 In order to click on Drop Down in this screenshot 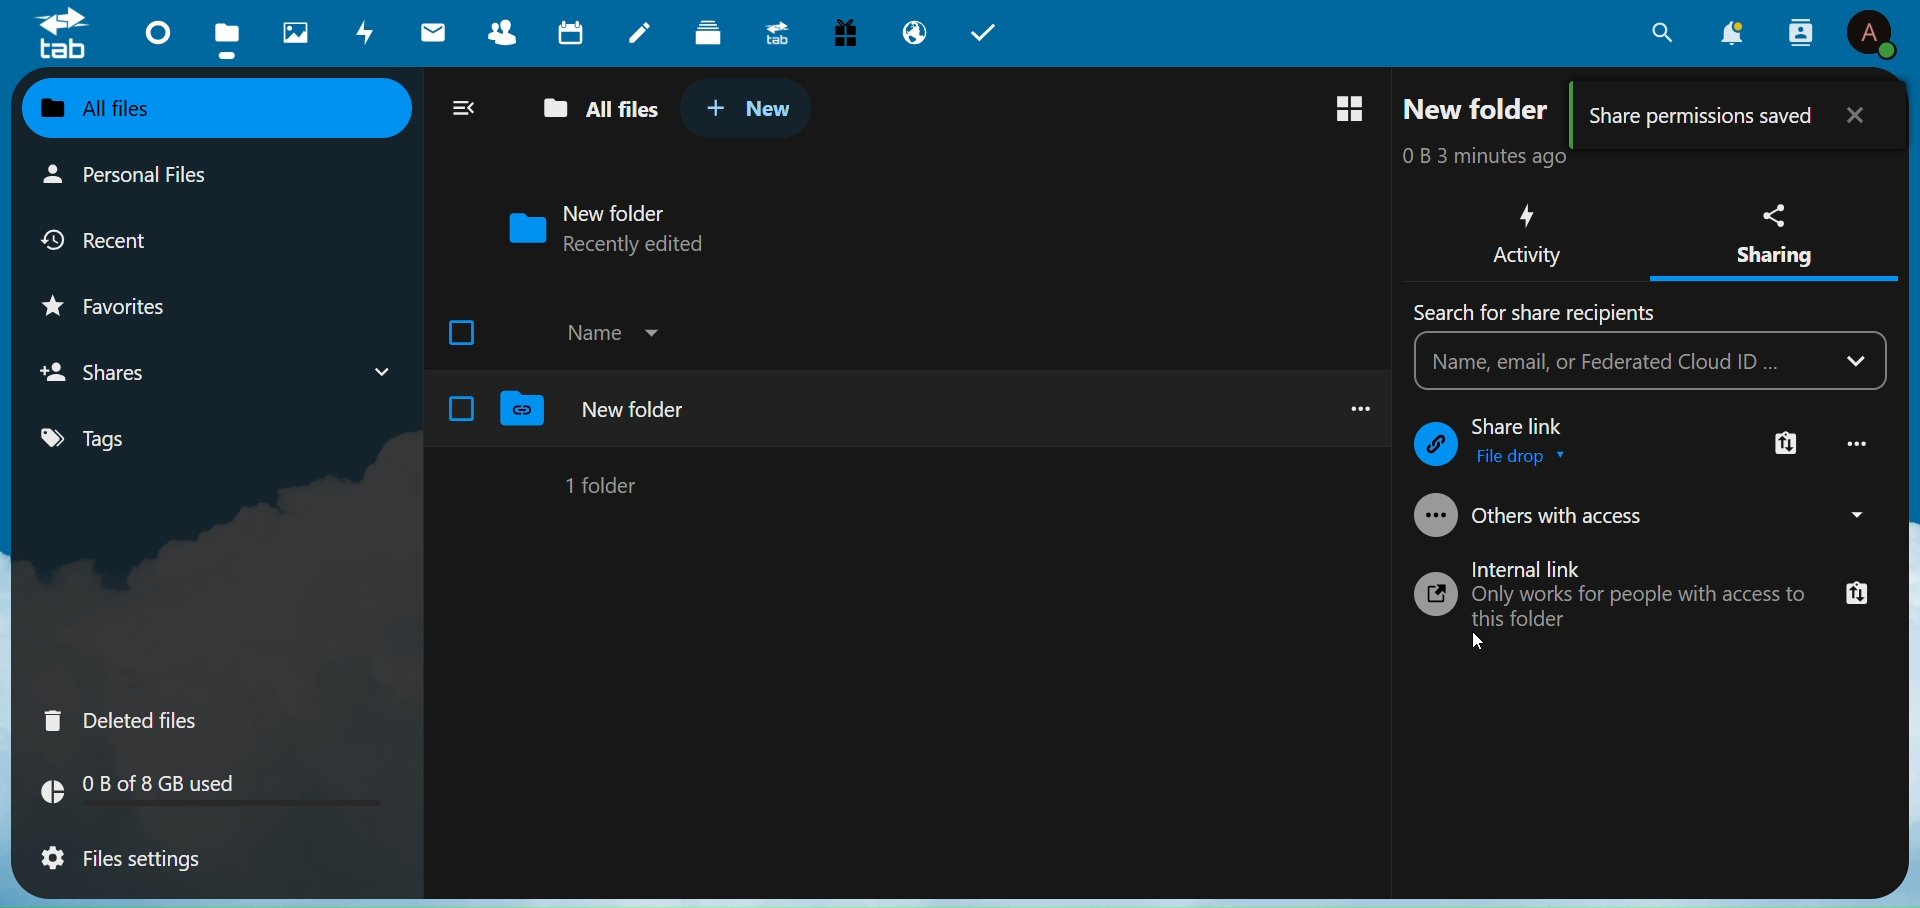, I will do `click(1862, 360)`.